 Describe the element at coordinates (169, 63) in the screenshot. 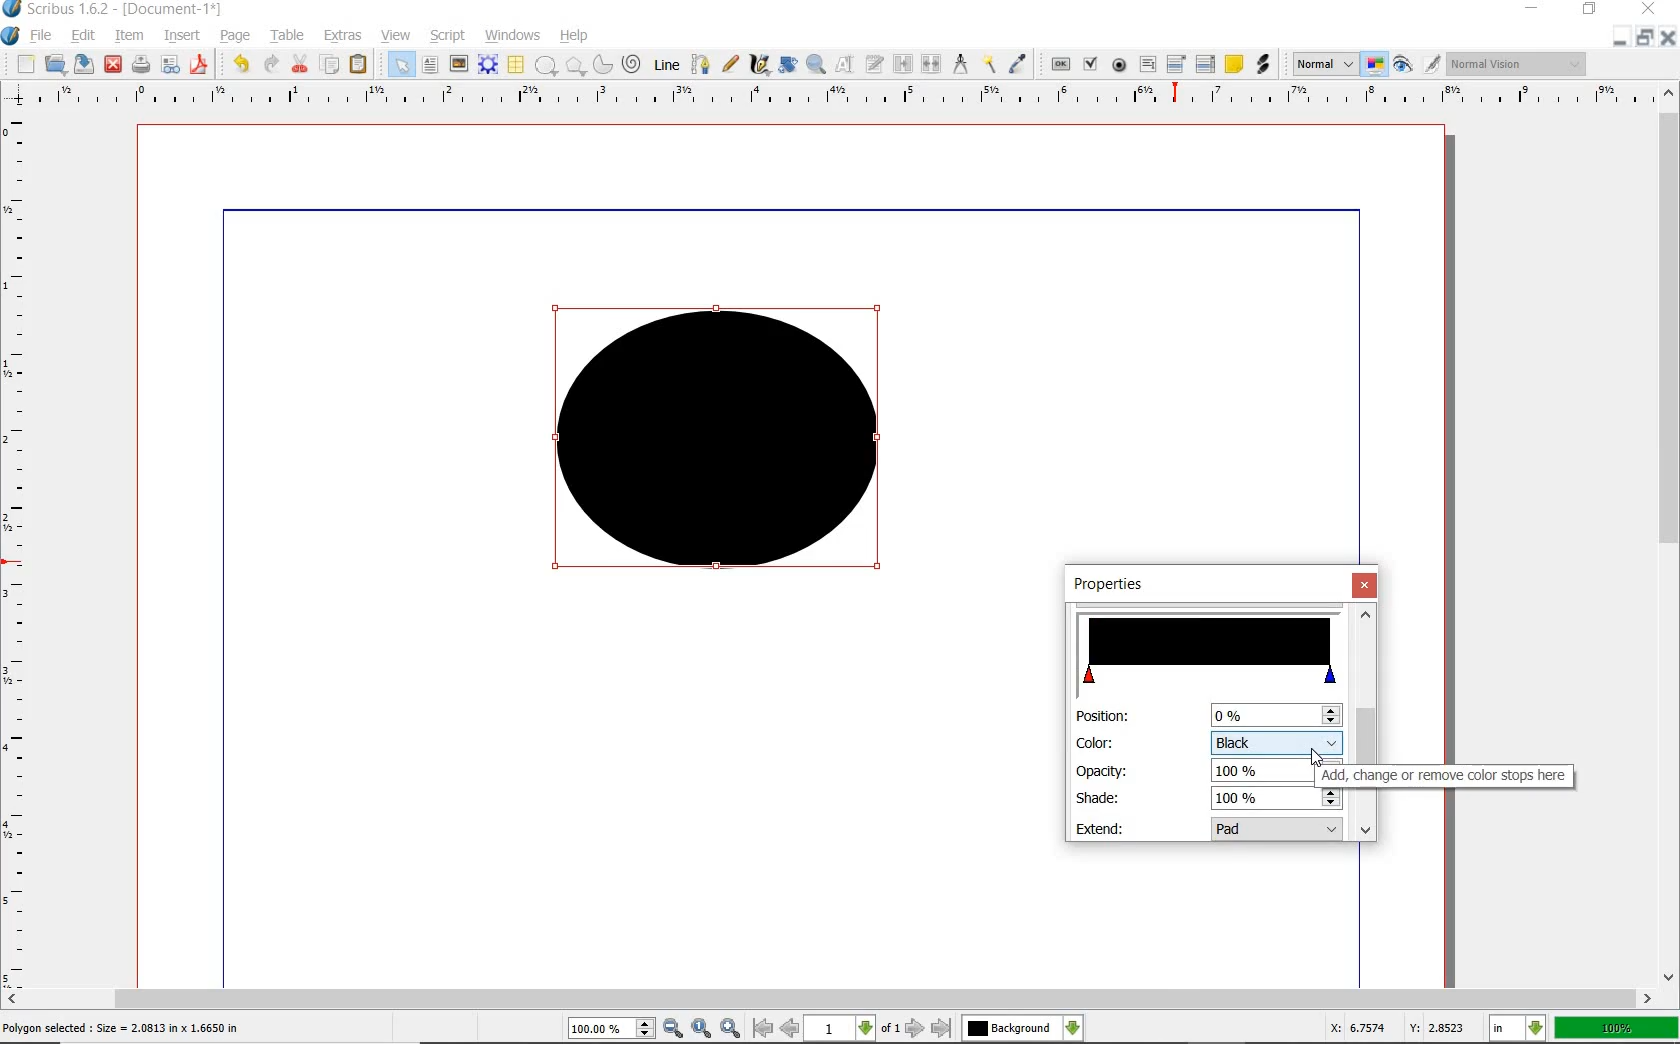

I see `PREFLIGHT VERIFIER` at that location.